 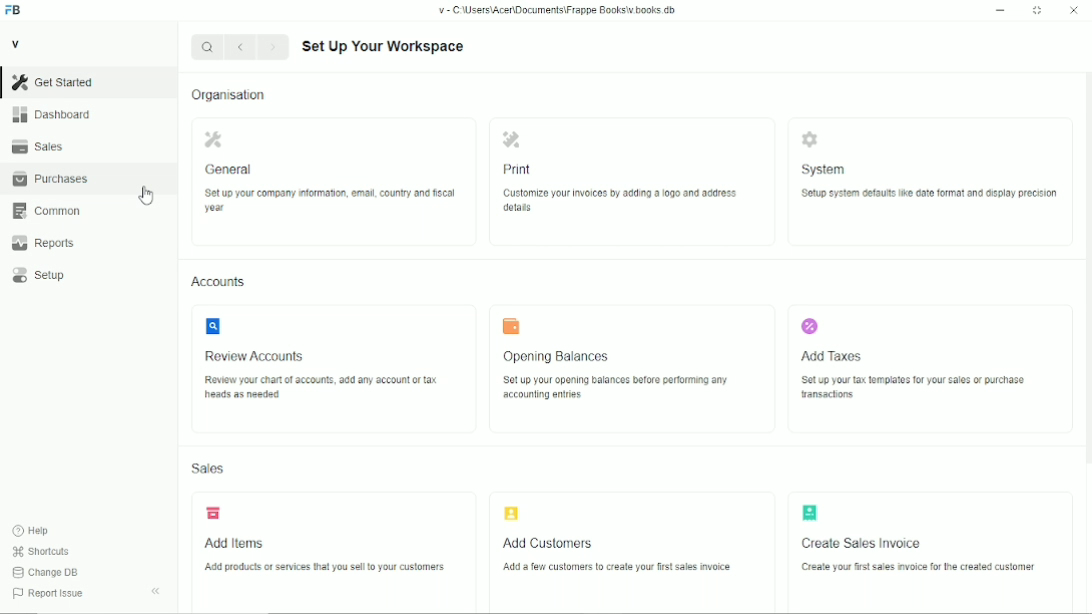 I want to click on Add Customers icon, so click(x=511, y=513).